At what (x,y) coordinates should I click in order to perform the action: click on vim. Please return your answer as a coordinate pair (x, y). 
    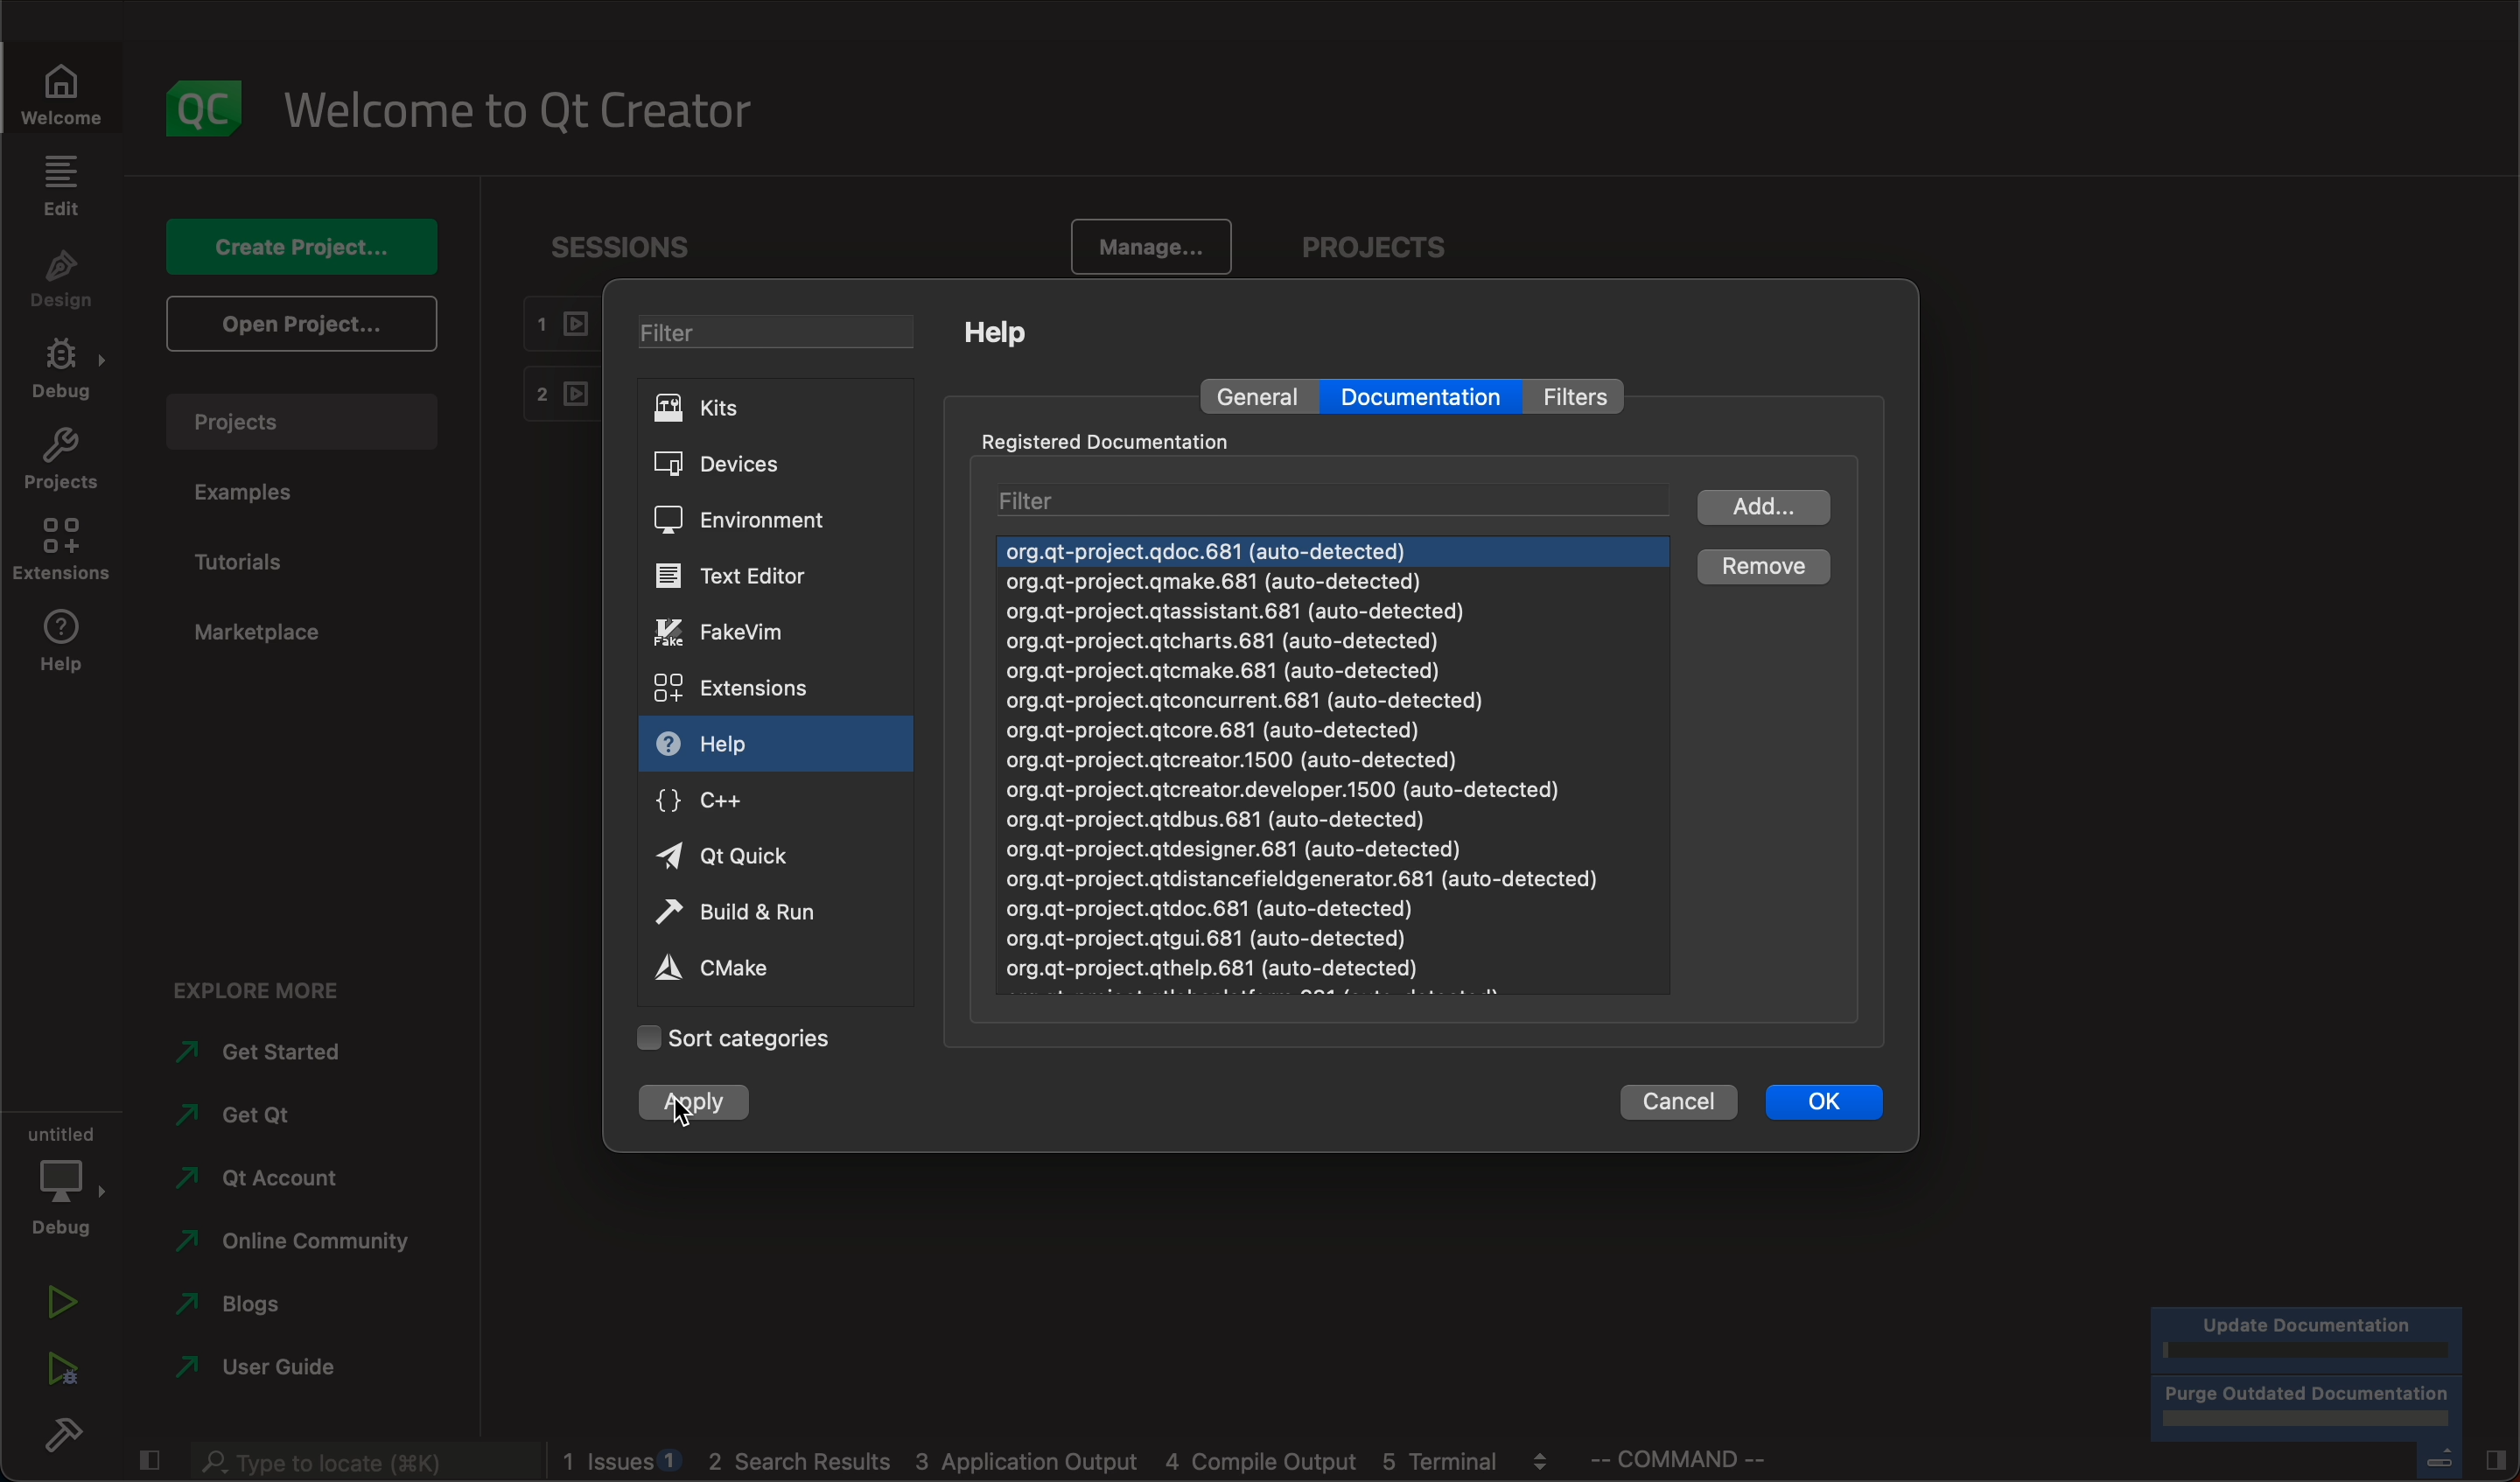
    Looking at the image, I should click on (744, 630).